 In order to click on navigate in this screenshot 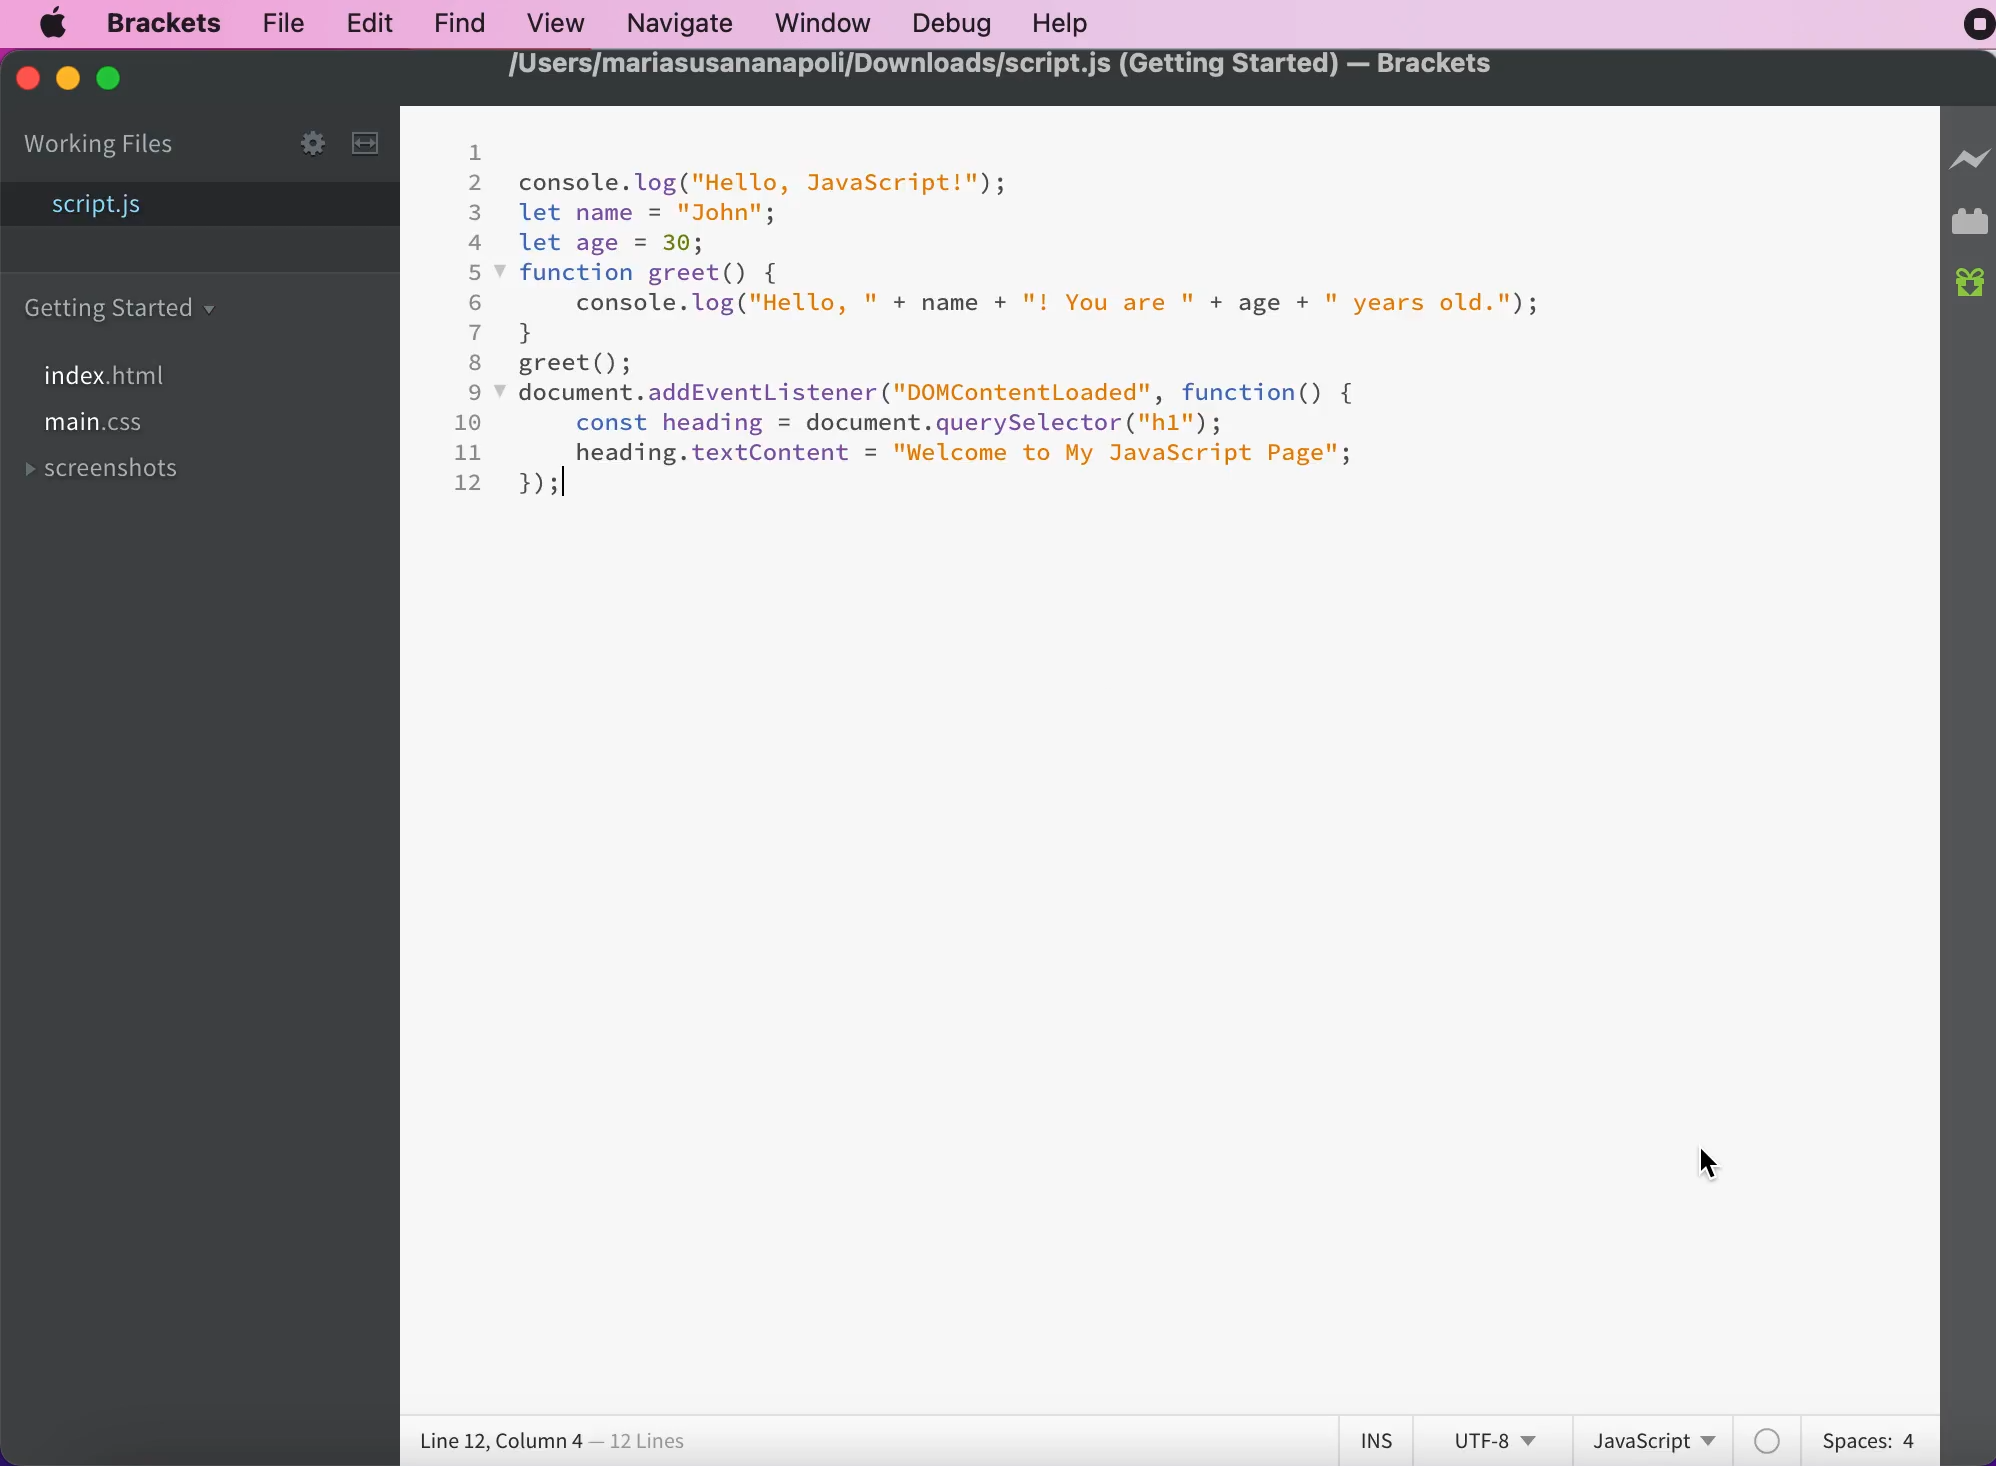, I will do `click(679, 21)`.